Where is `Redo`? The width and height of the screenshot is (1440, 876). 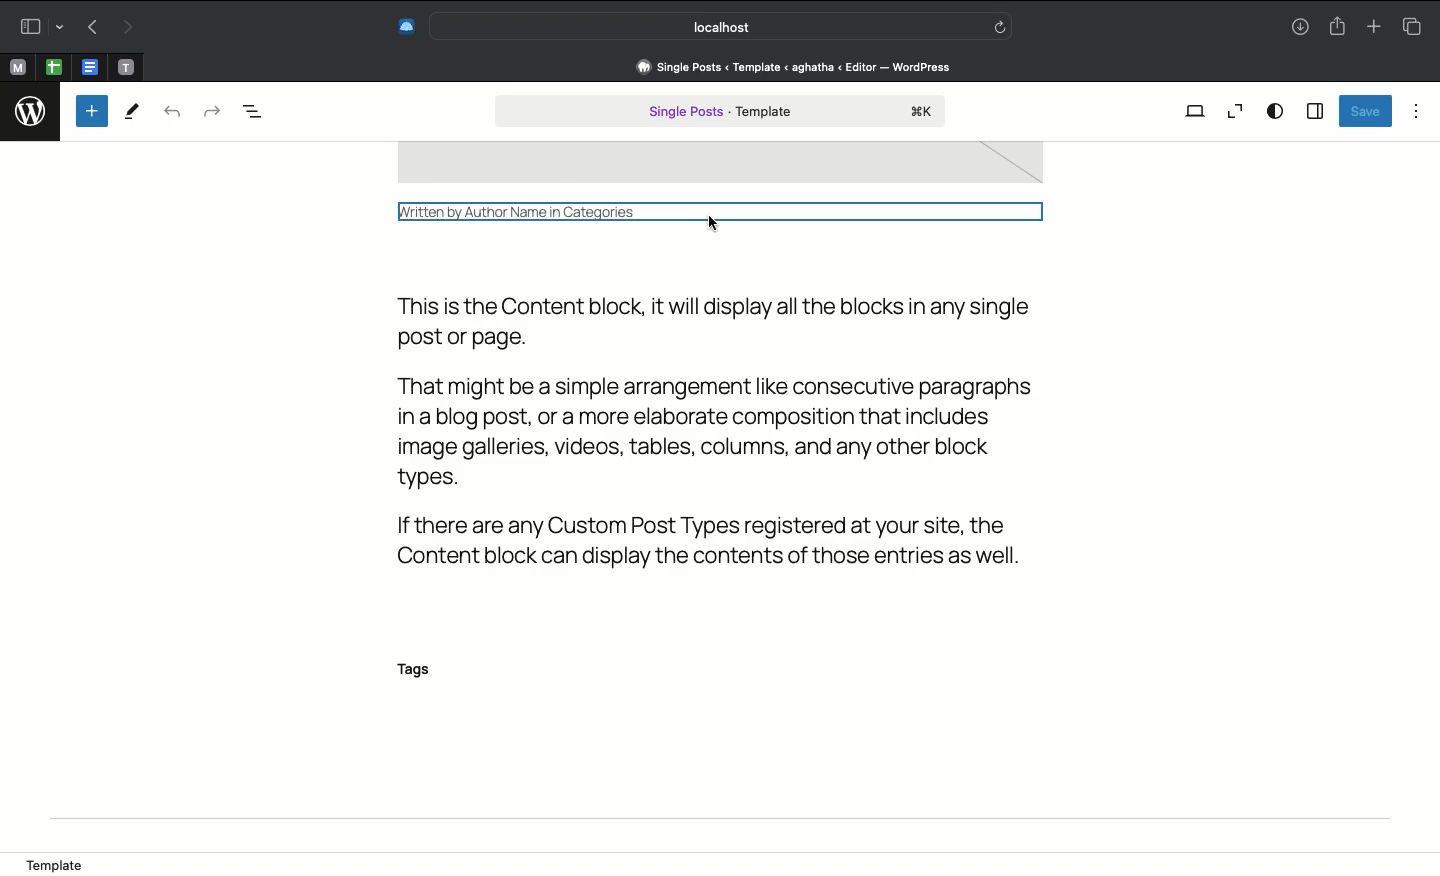
Redo is located at coordinates (210, 110).